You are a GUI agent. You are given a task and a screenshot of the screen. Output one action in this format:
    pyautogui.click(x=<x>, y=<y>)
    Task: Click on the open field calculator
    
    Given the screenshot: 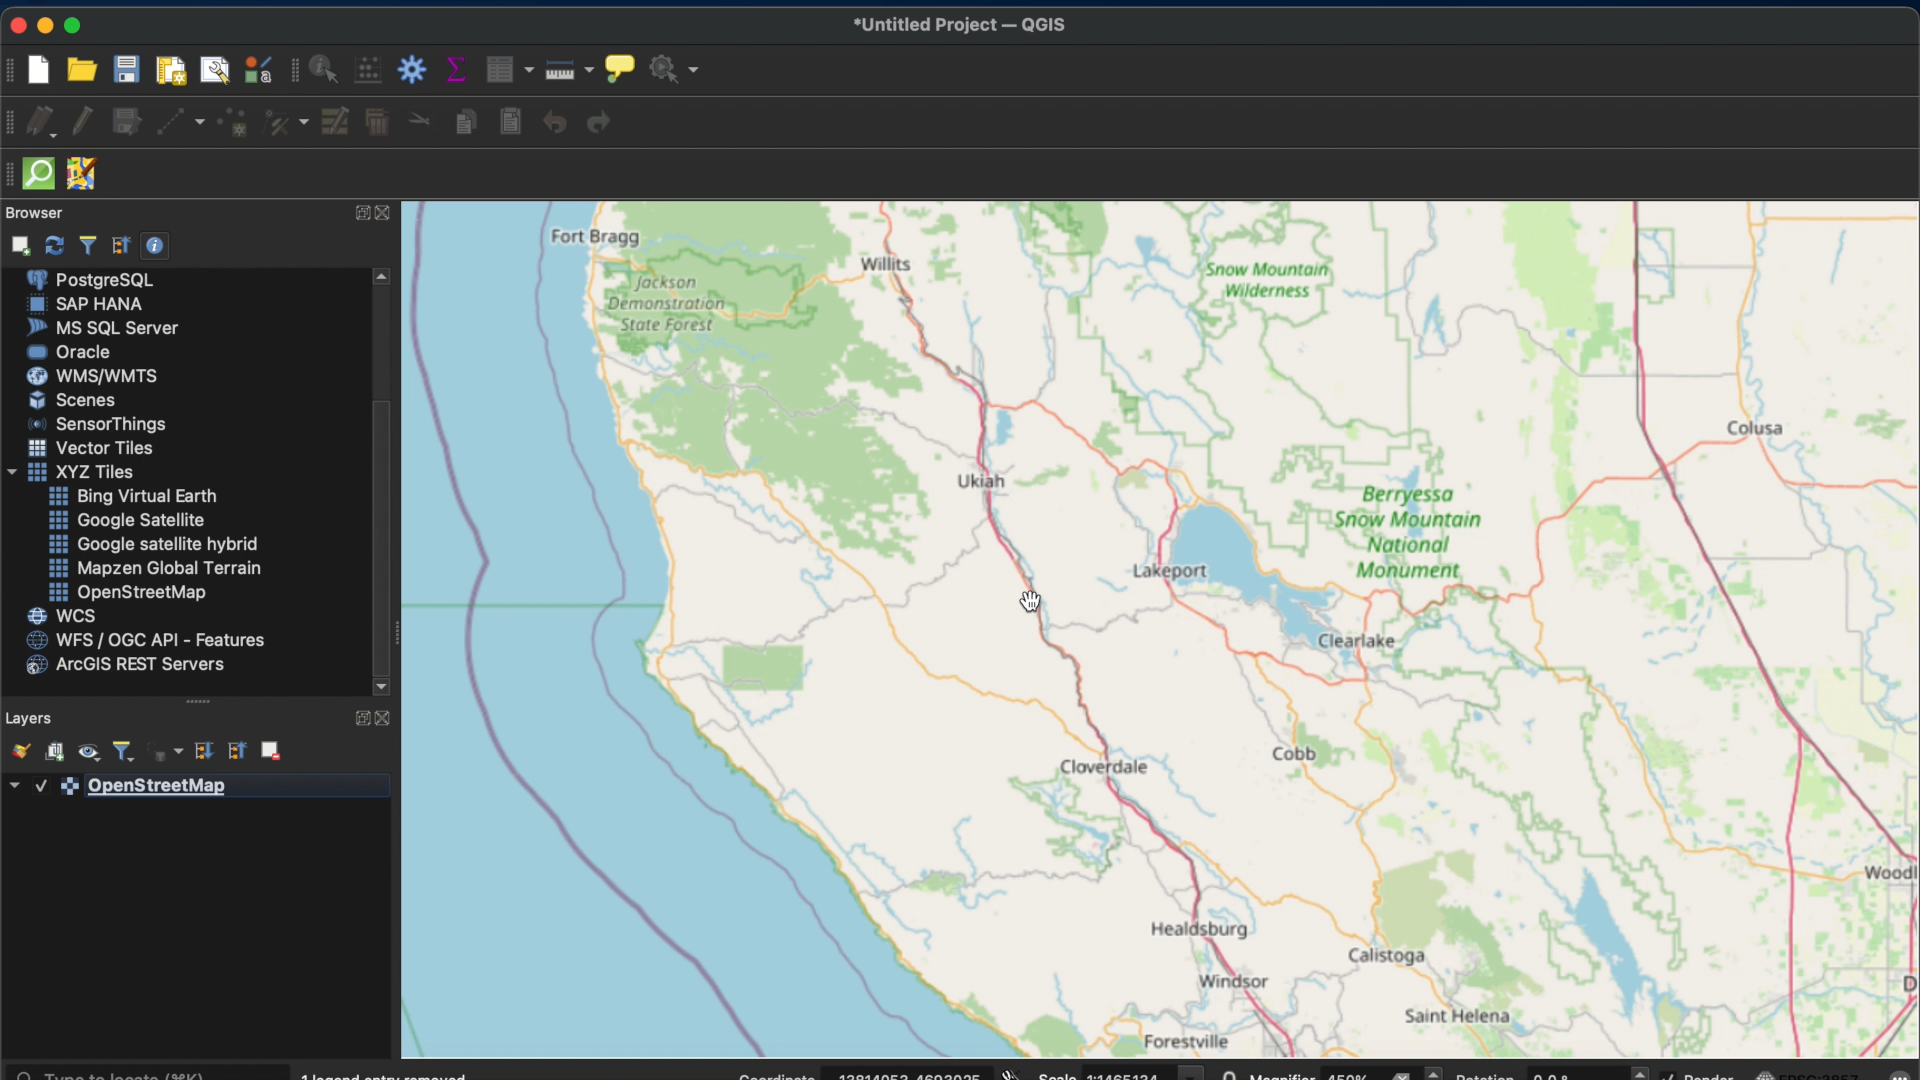 What is the action you would take?
    pyautogui.click(x=370, y=69)
    